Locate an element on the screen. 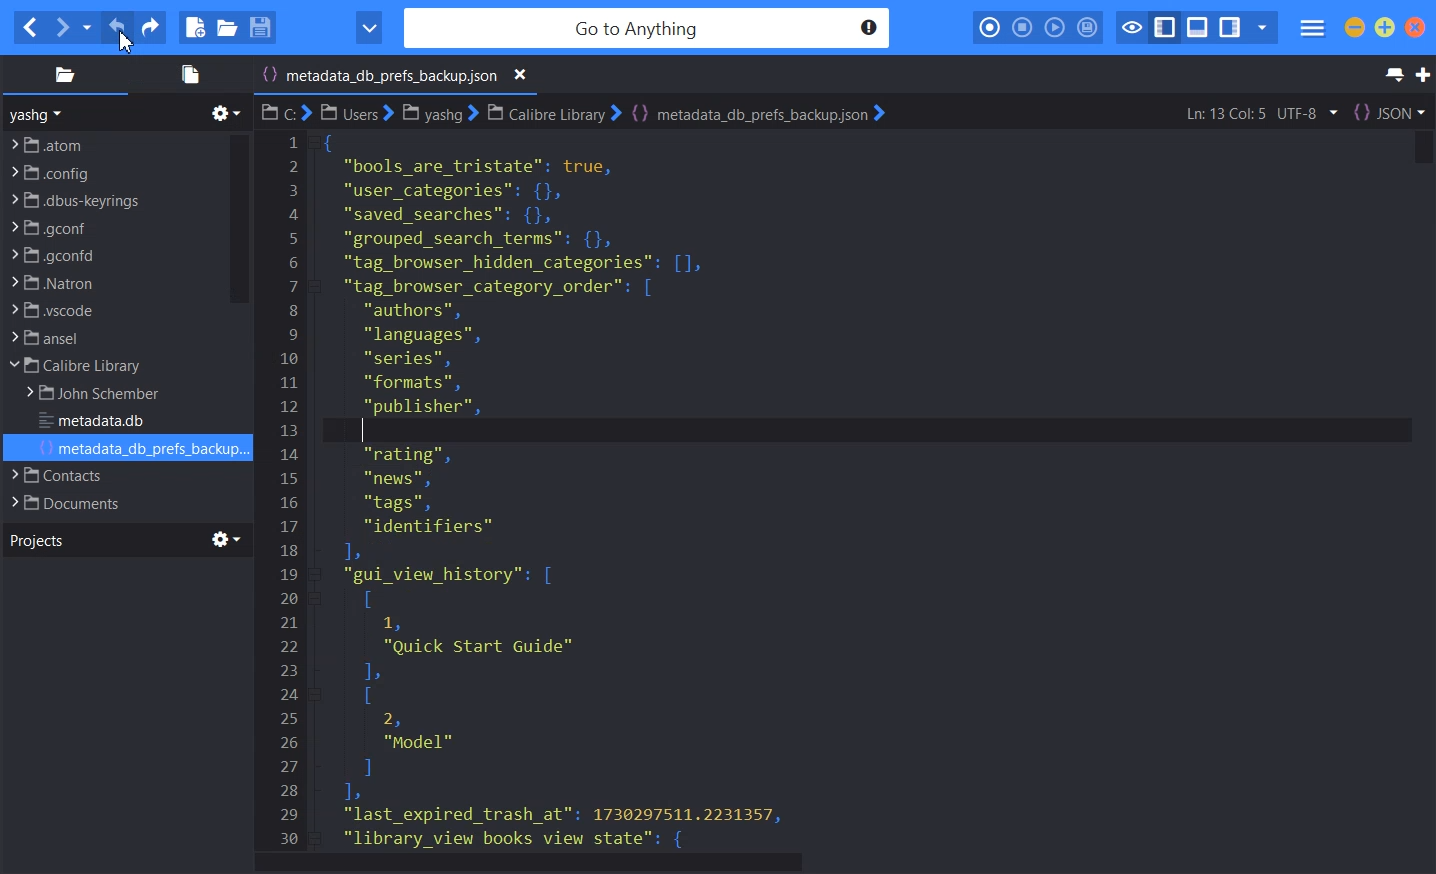 Image resolution: width=1436 pixels, height=874 pixels. File is located at coordinates (142, 449).